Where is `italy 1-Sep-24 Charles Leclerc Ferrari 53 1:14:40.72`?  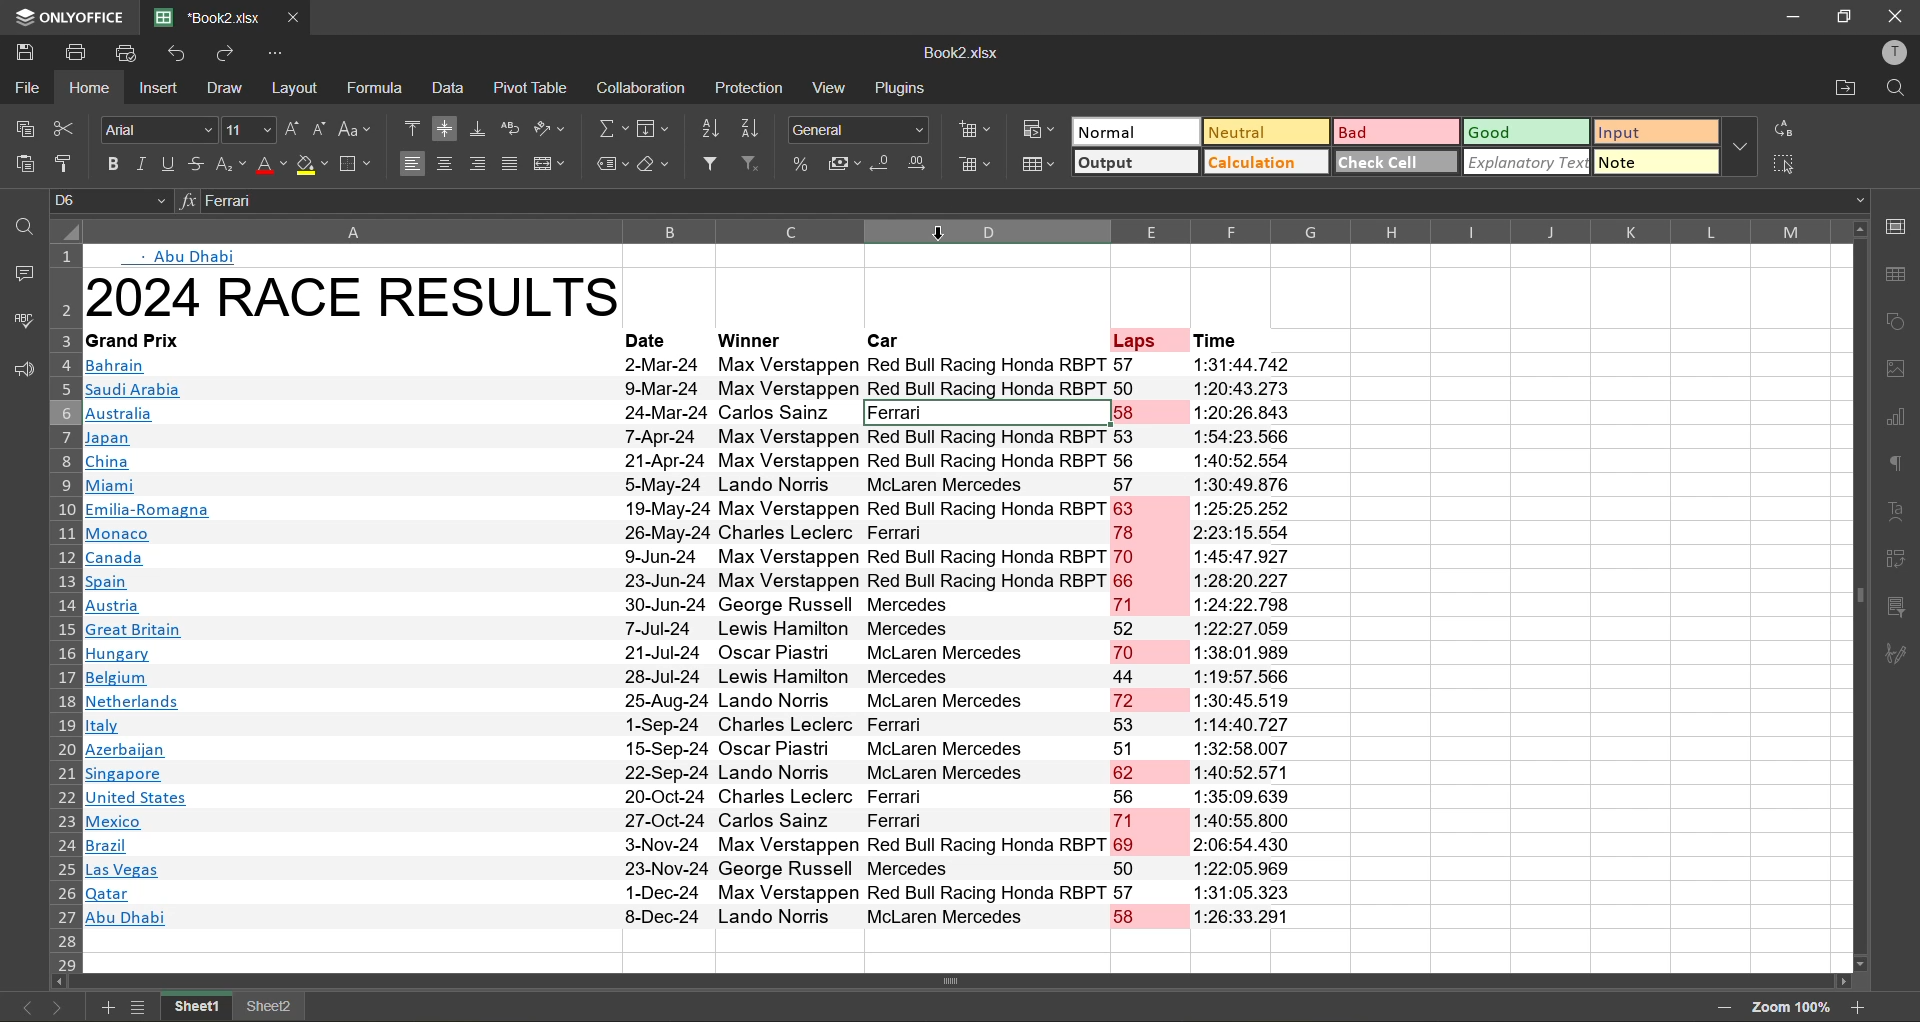
italy 1-Sep-24 Charles Leclerc Ferrari 53 1:14:40.72 is located at coordinates (684, 726).